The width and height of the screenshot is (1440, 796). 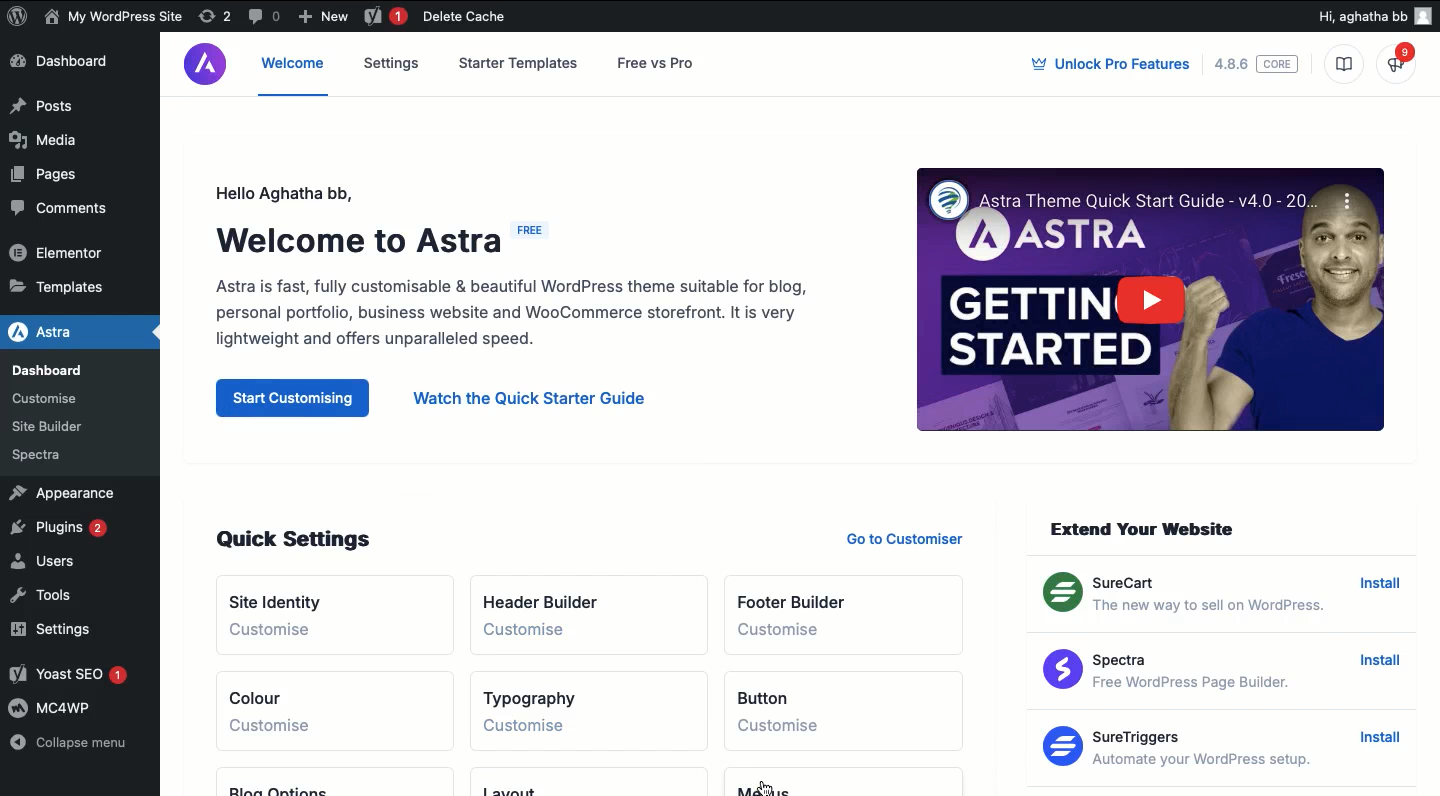 I want to click on Customise, so click(x=803, y=631).